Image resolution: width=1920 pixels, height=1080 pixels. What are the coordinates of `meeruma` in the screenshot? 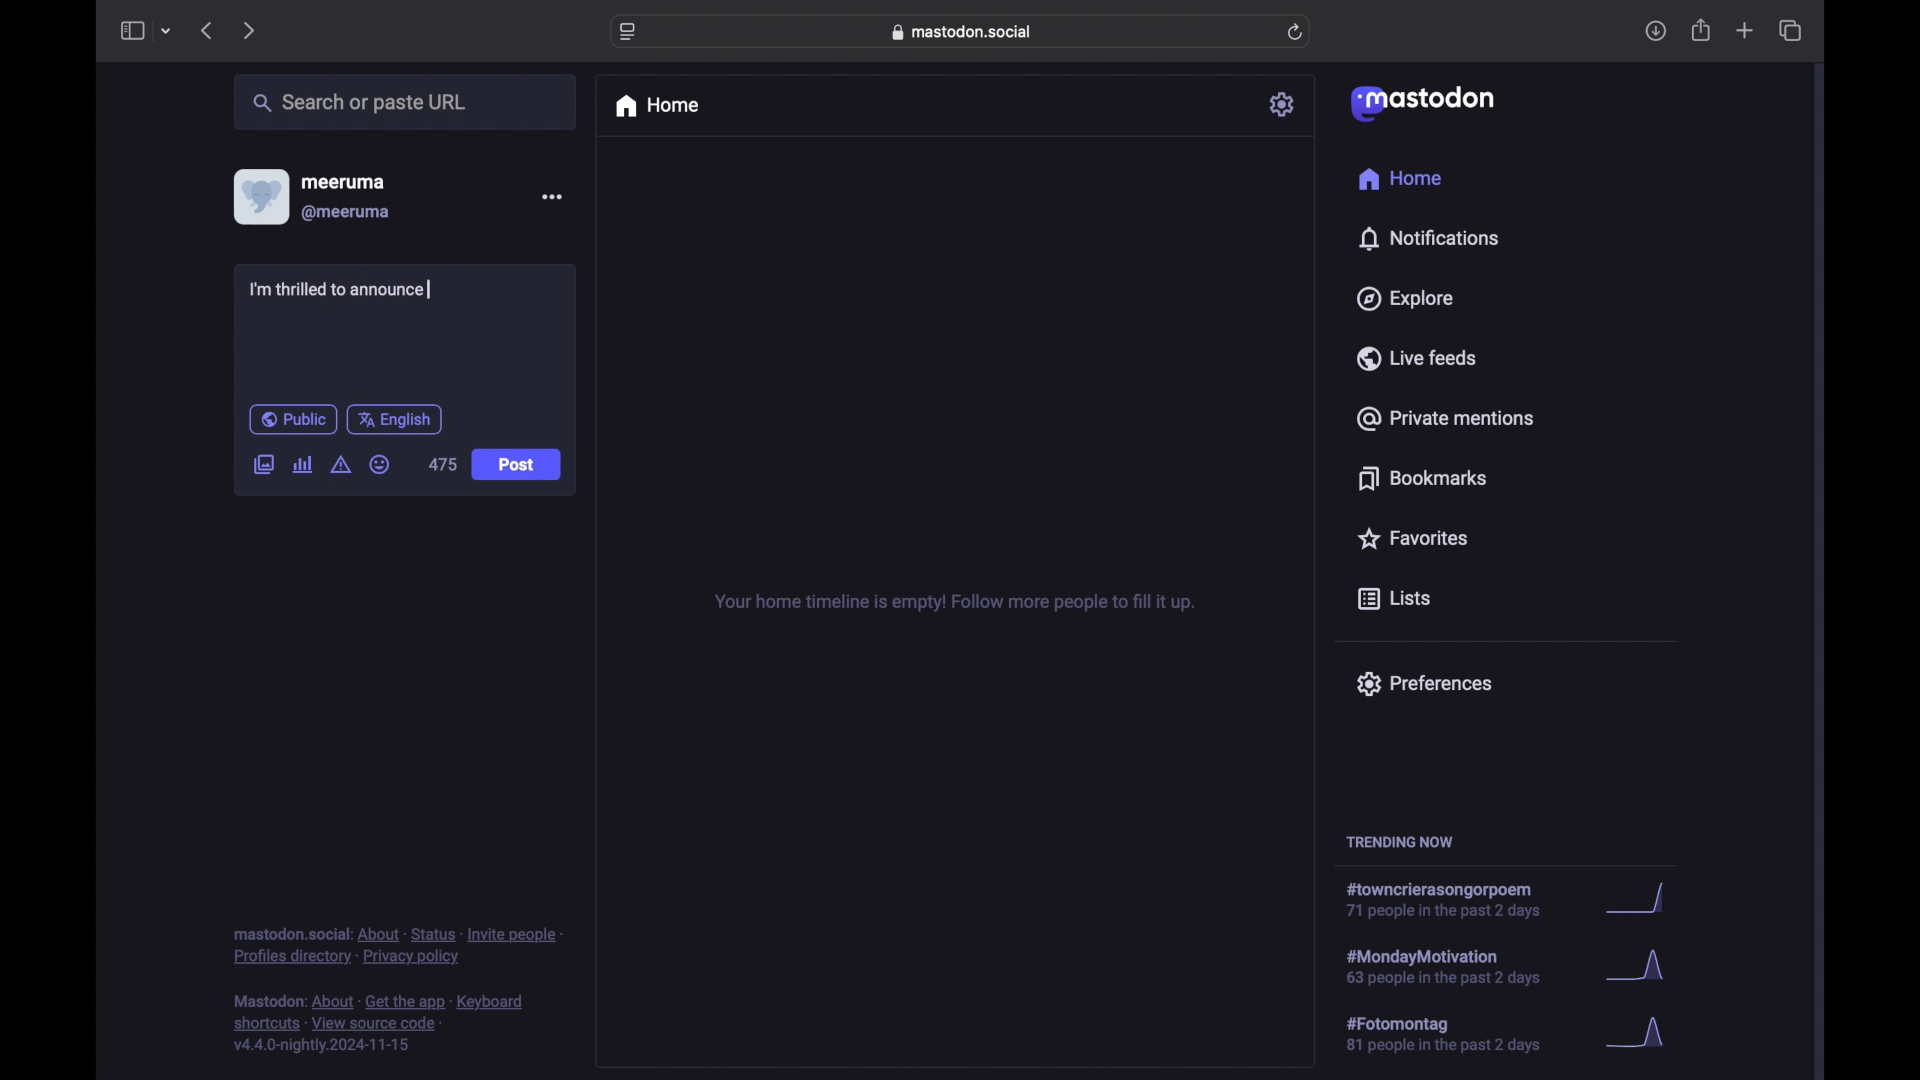 It's located at (343, 182).